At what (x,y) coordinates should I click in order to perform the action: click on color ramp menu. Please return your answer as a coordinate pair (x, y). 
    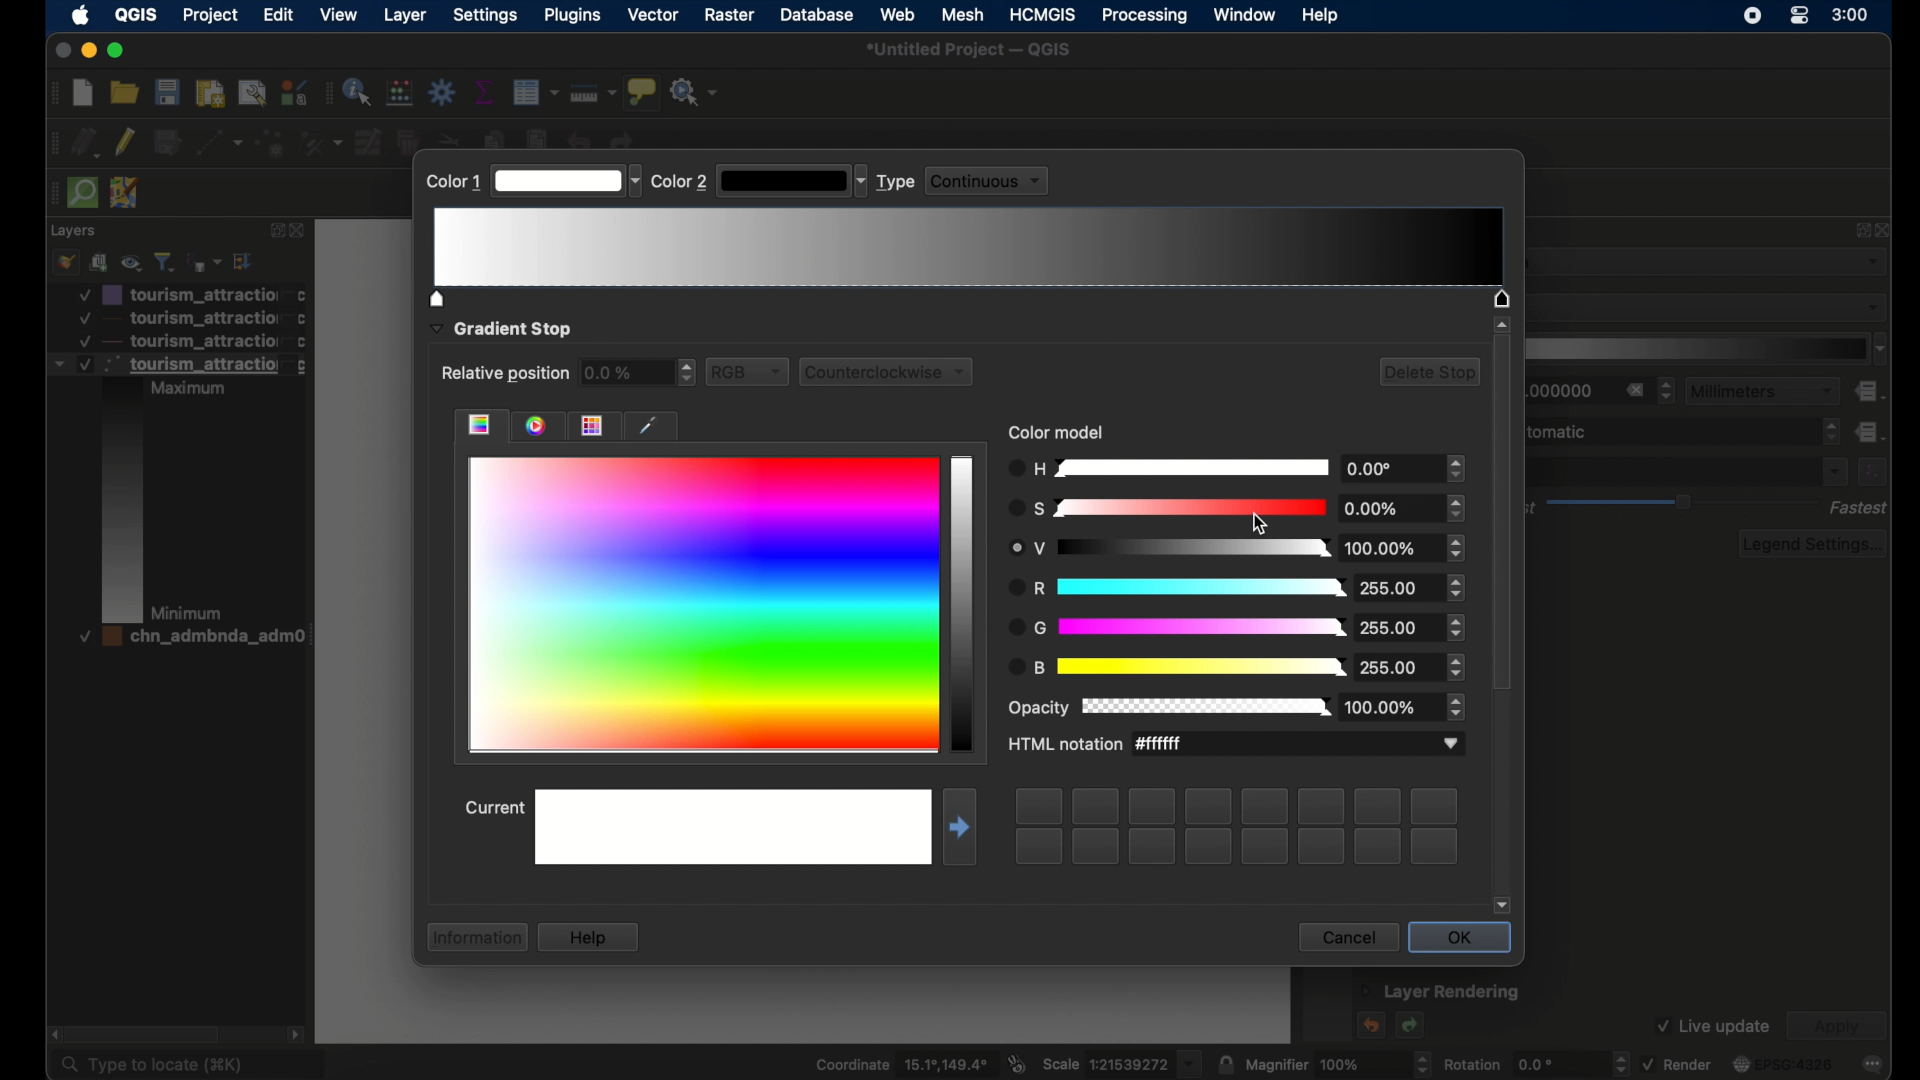
    Looking at the image, I should click on (1709, 349).